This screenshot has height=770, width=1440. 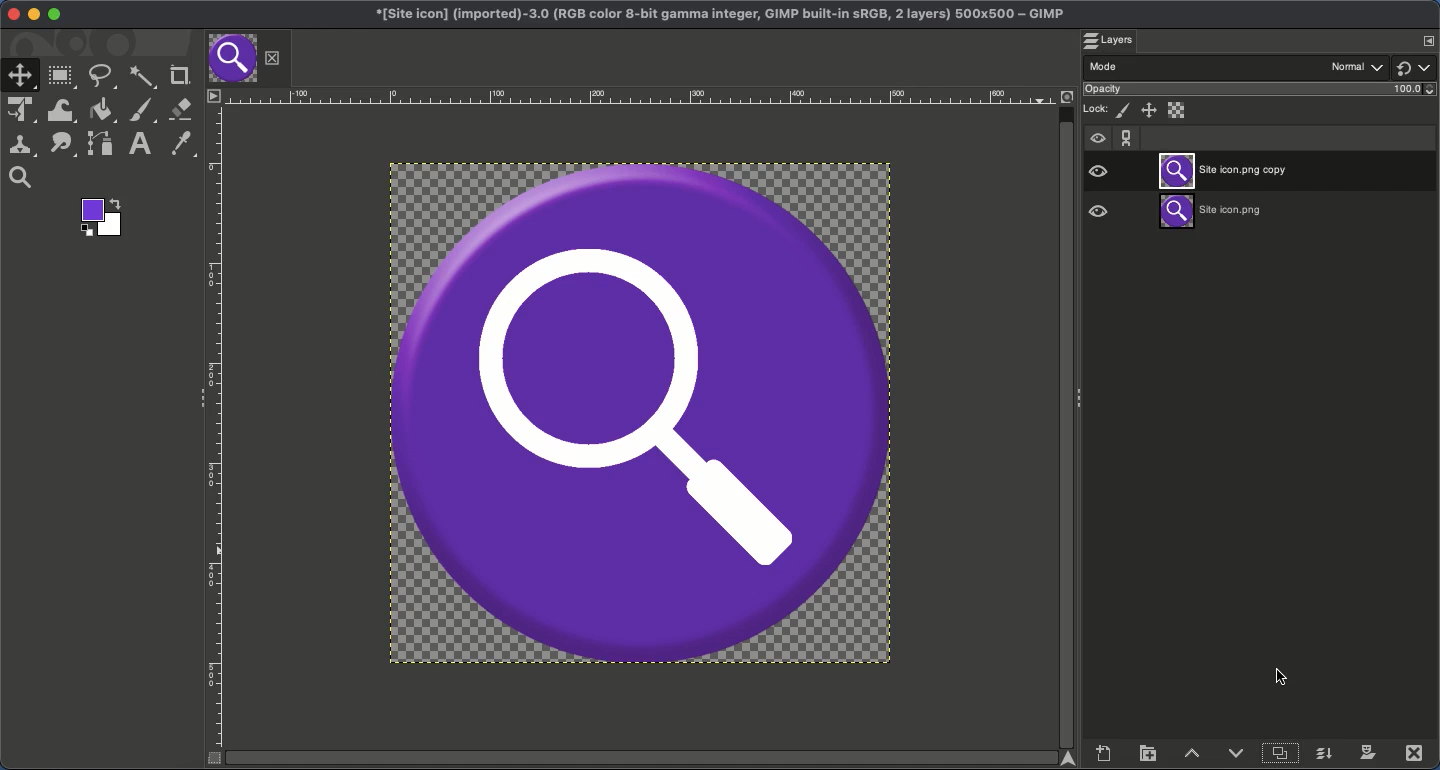 I want to click on Alpha channel, so click(x=1178, y=110).